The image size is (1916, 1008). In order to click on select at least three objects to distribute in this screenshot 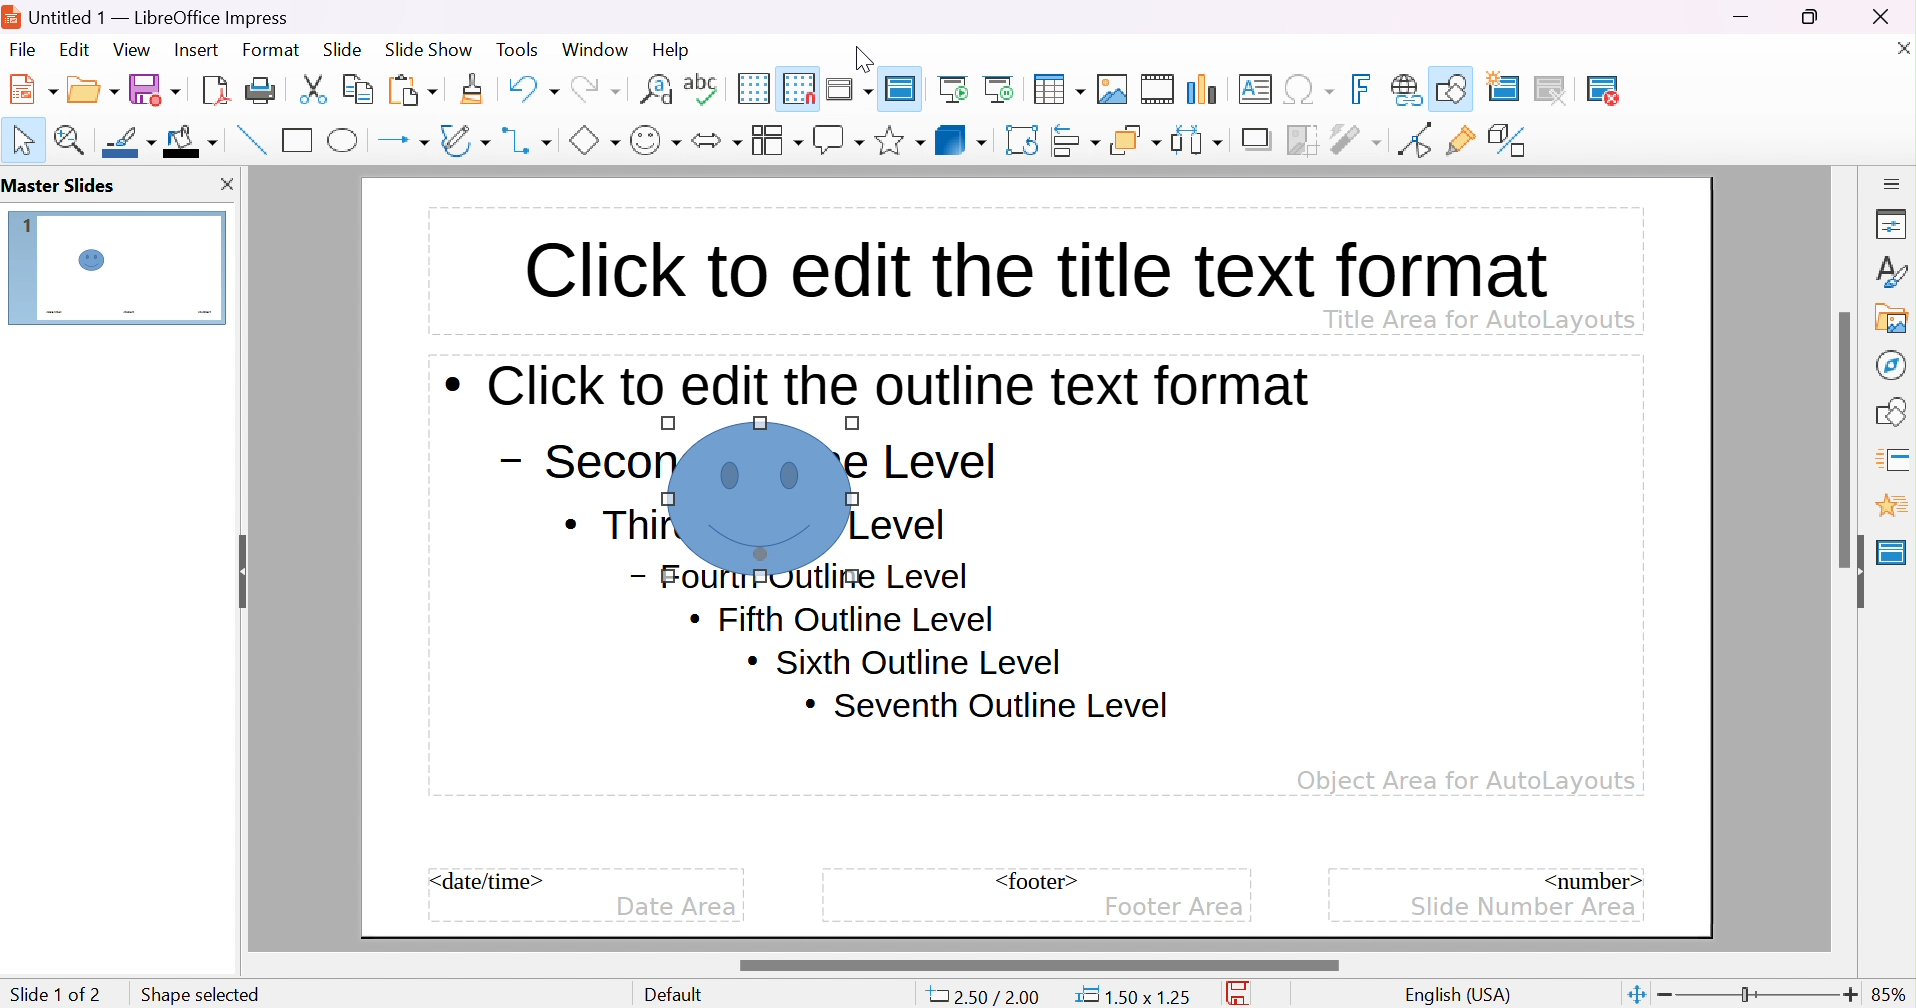, I will do `click(1198, 139)`.